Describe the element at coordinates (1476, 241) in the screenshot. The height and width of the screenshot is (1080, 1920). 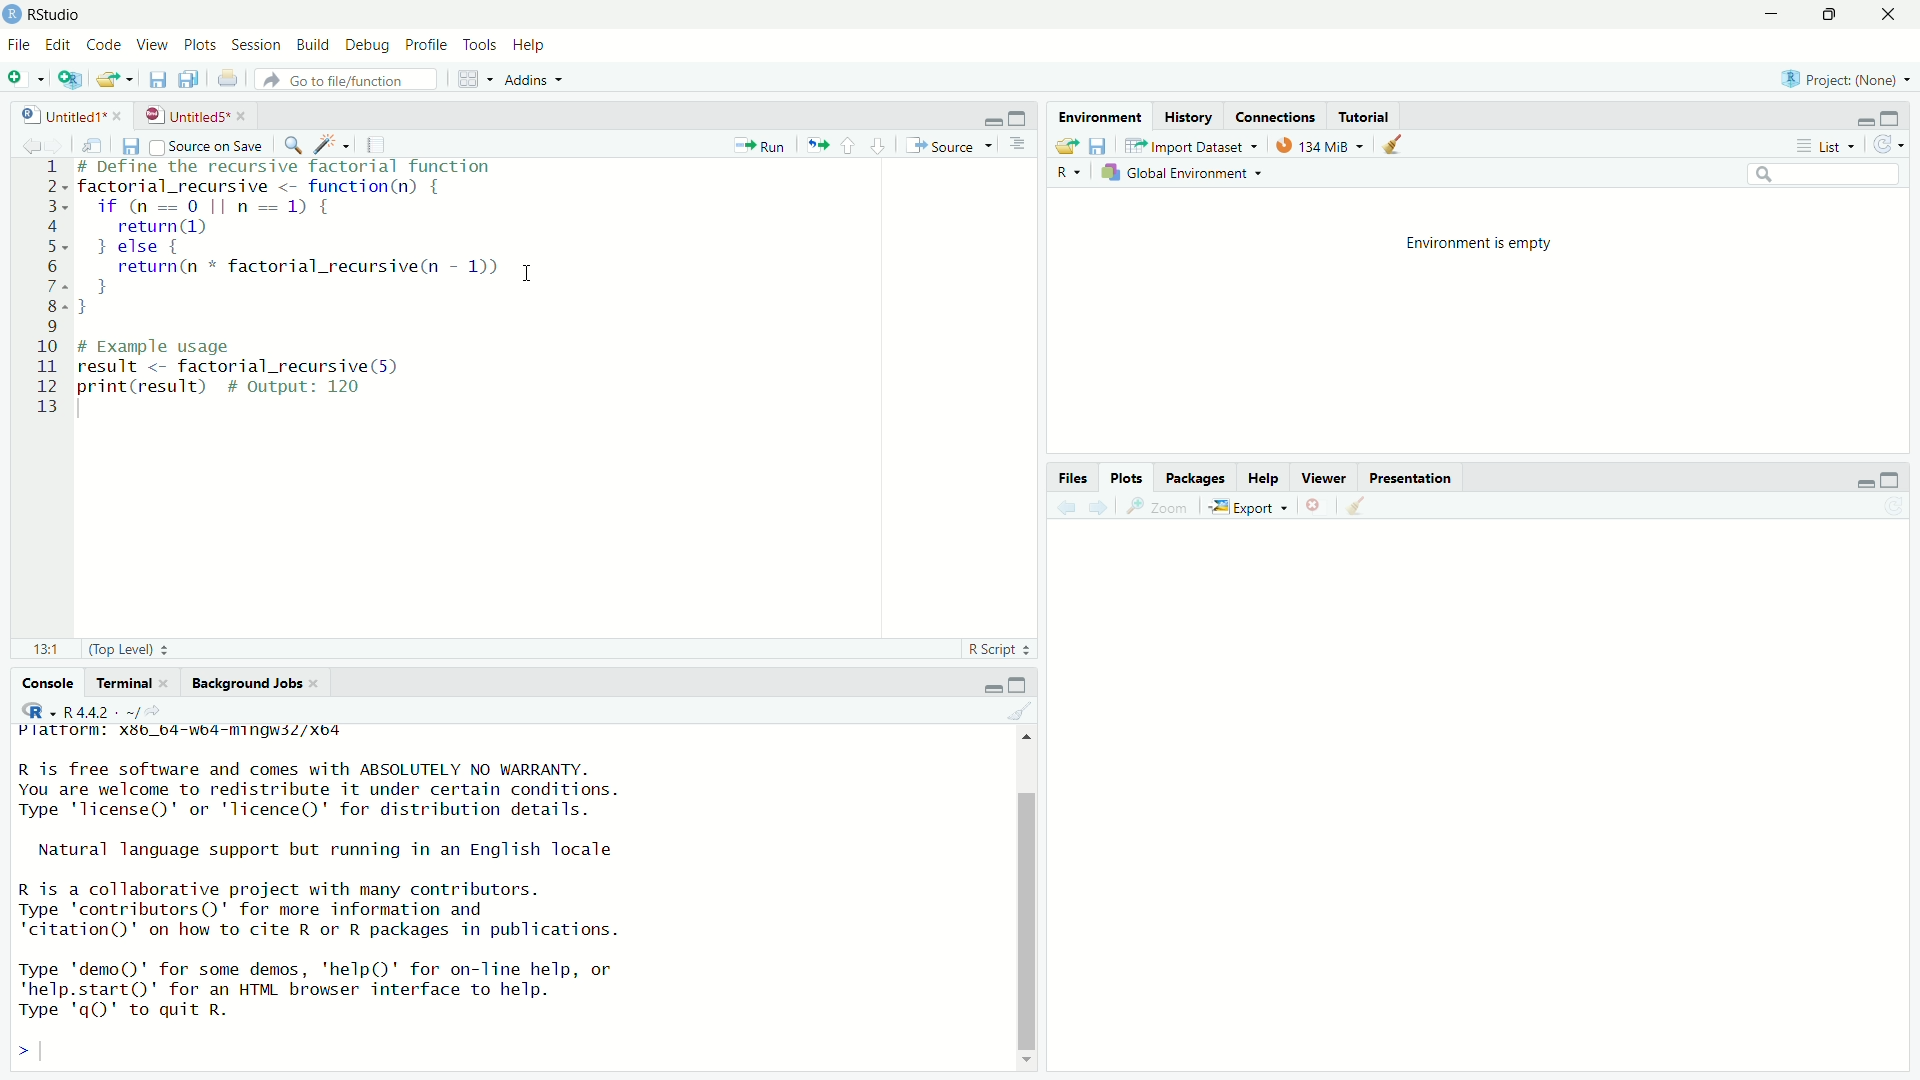
I see `Environment is empty` at that location.